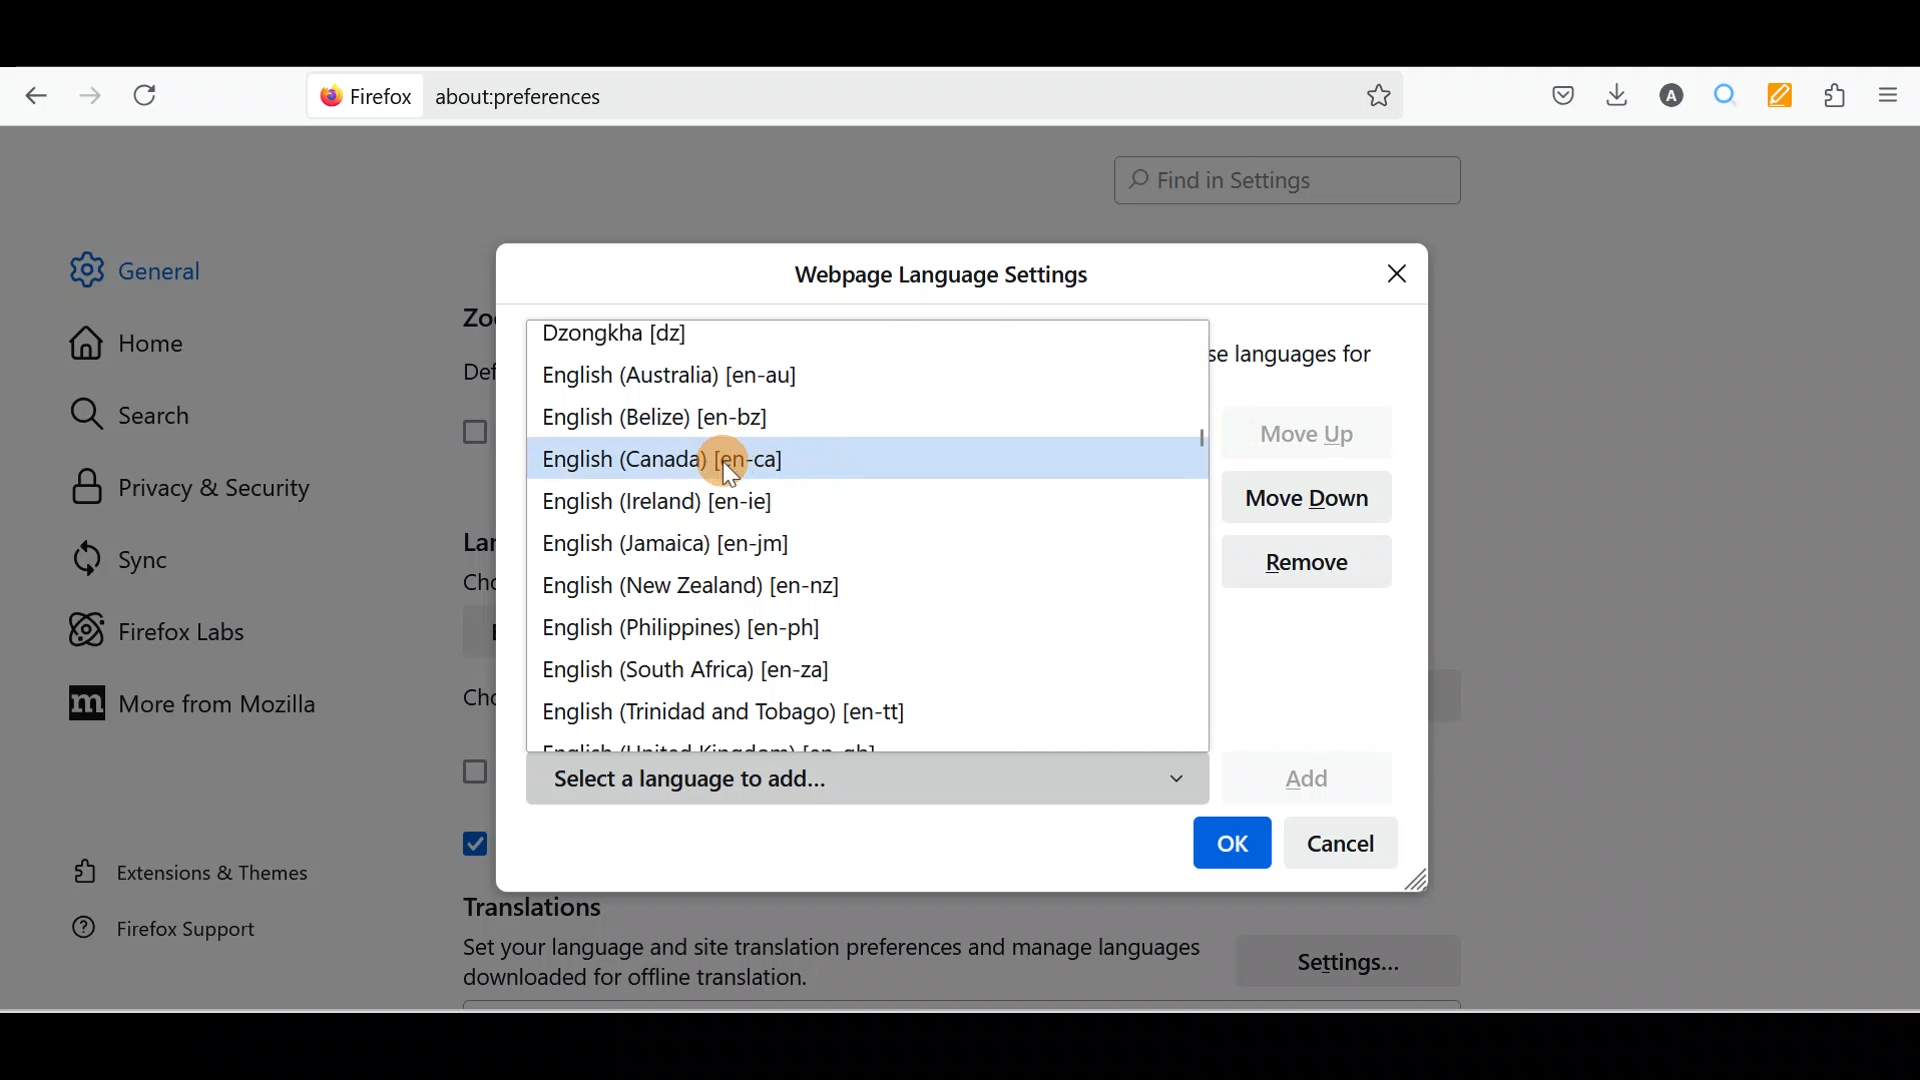  Describe the element at coordinates (1315, 495) in the screenshot. I see `Move Down` at that location.